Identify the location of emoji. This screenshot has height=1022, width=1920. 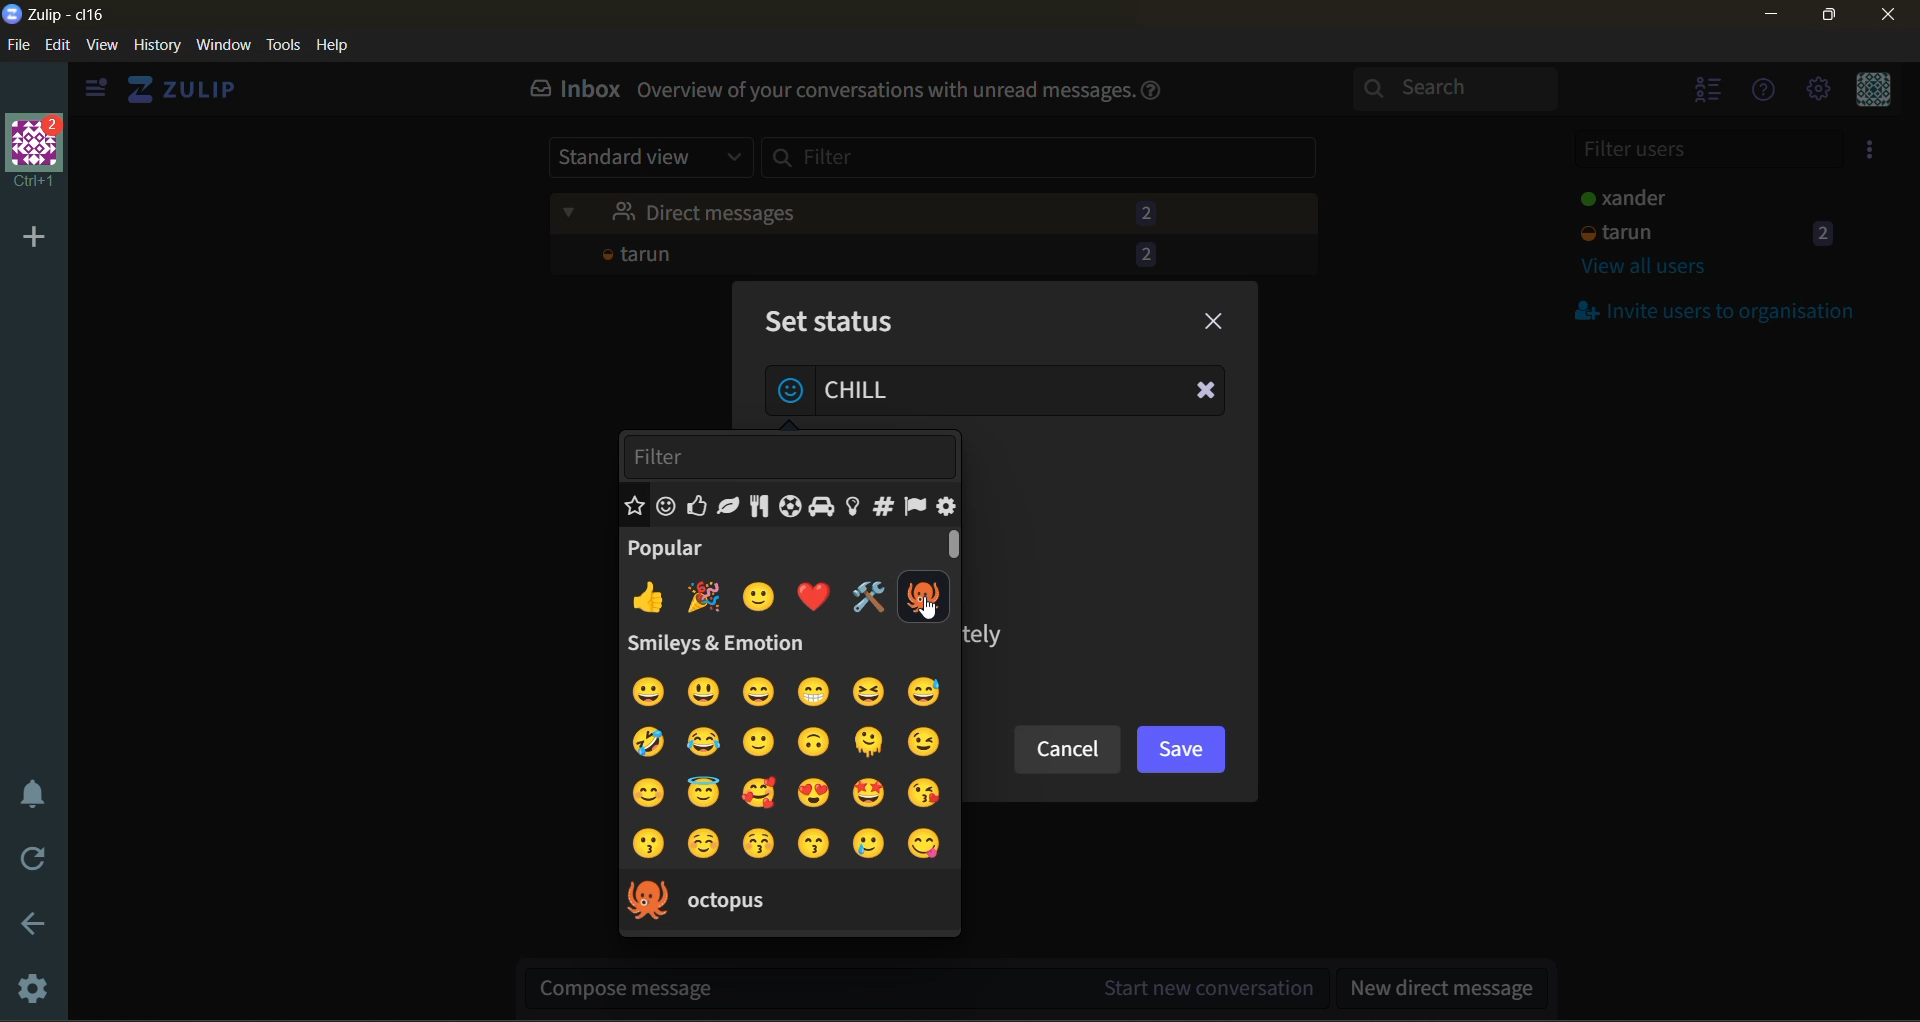
(884, 507).